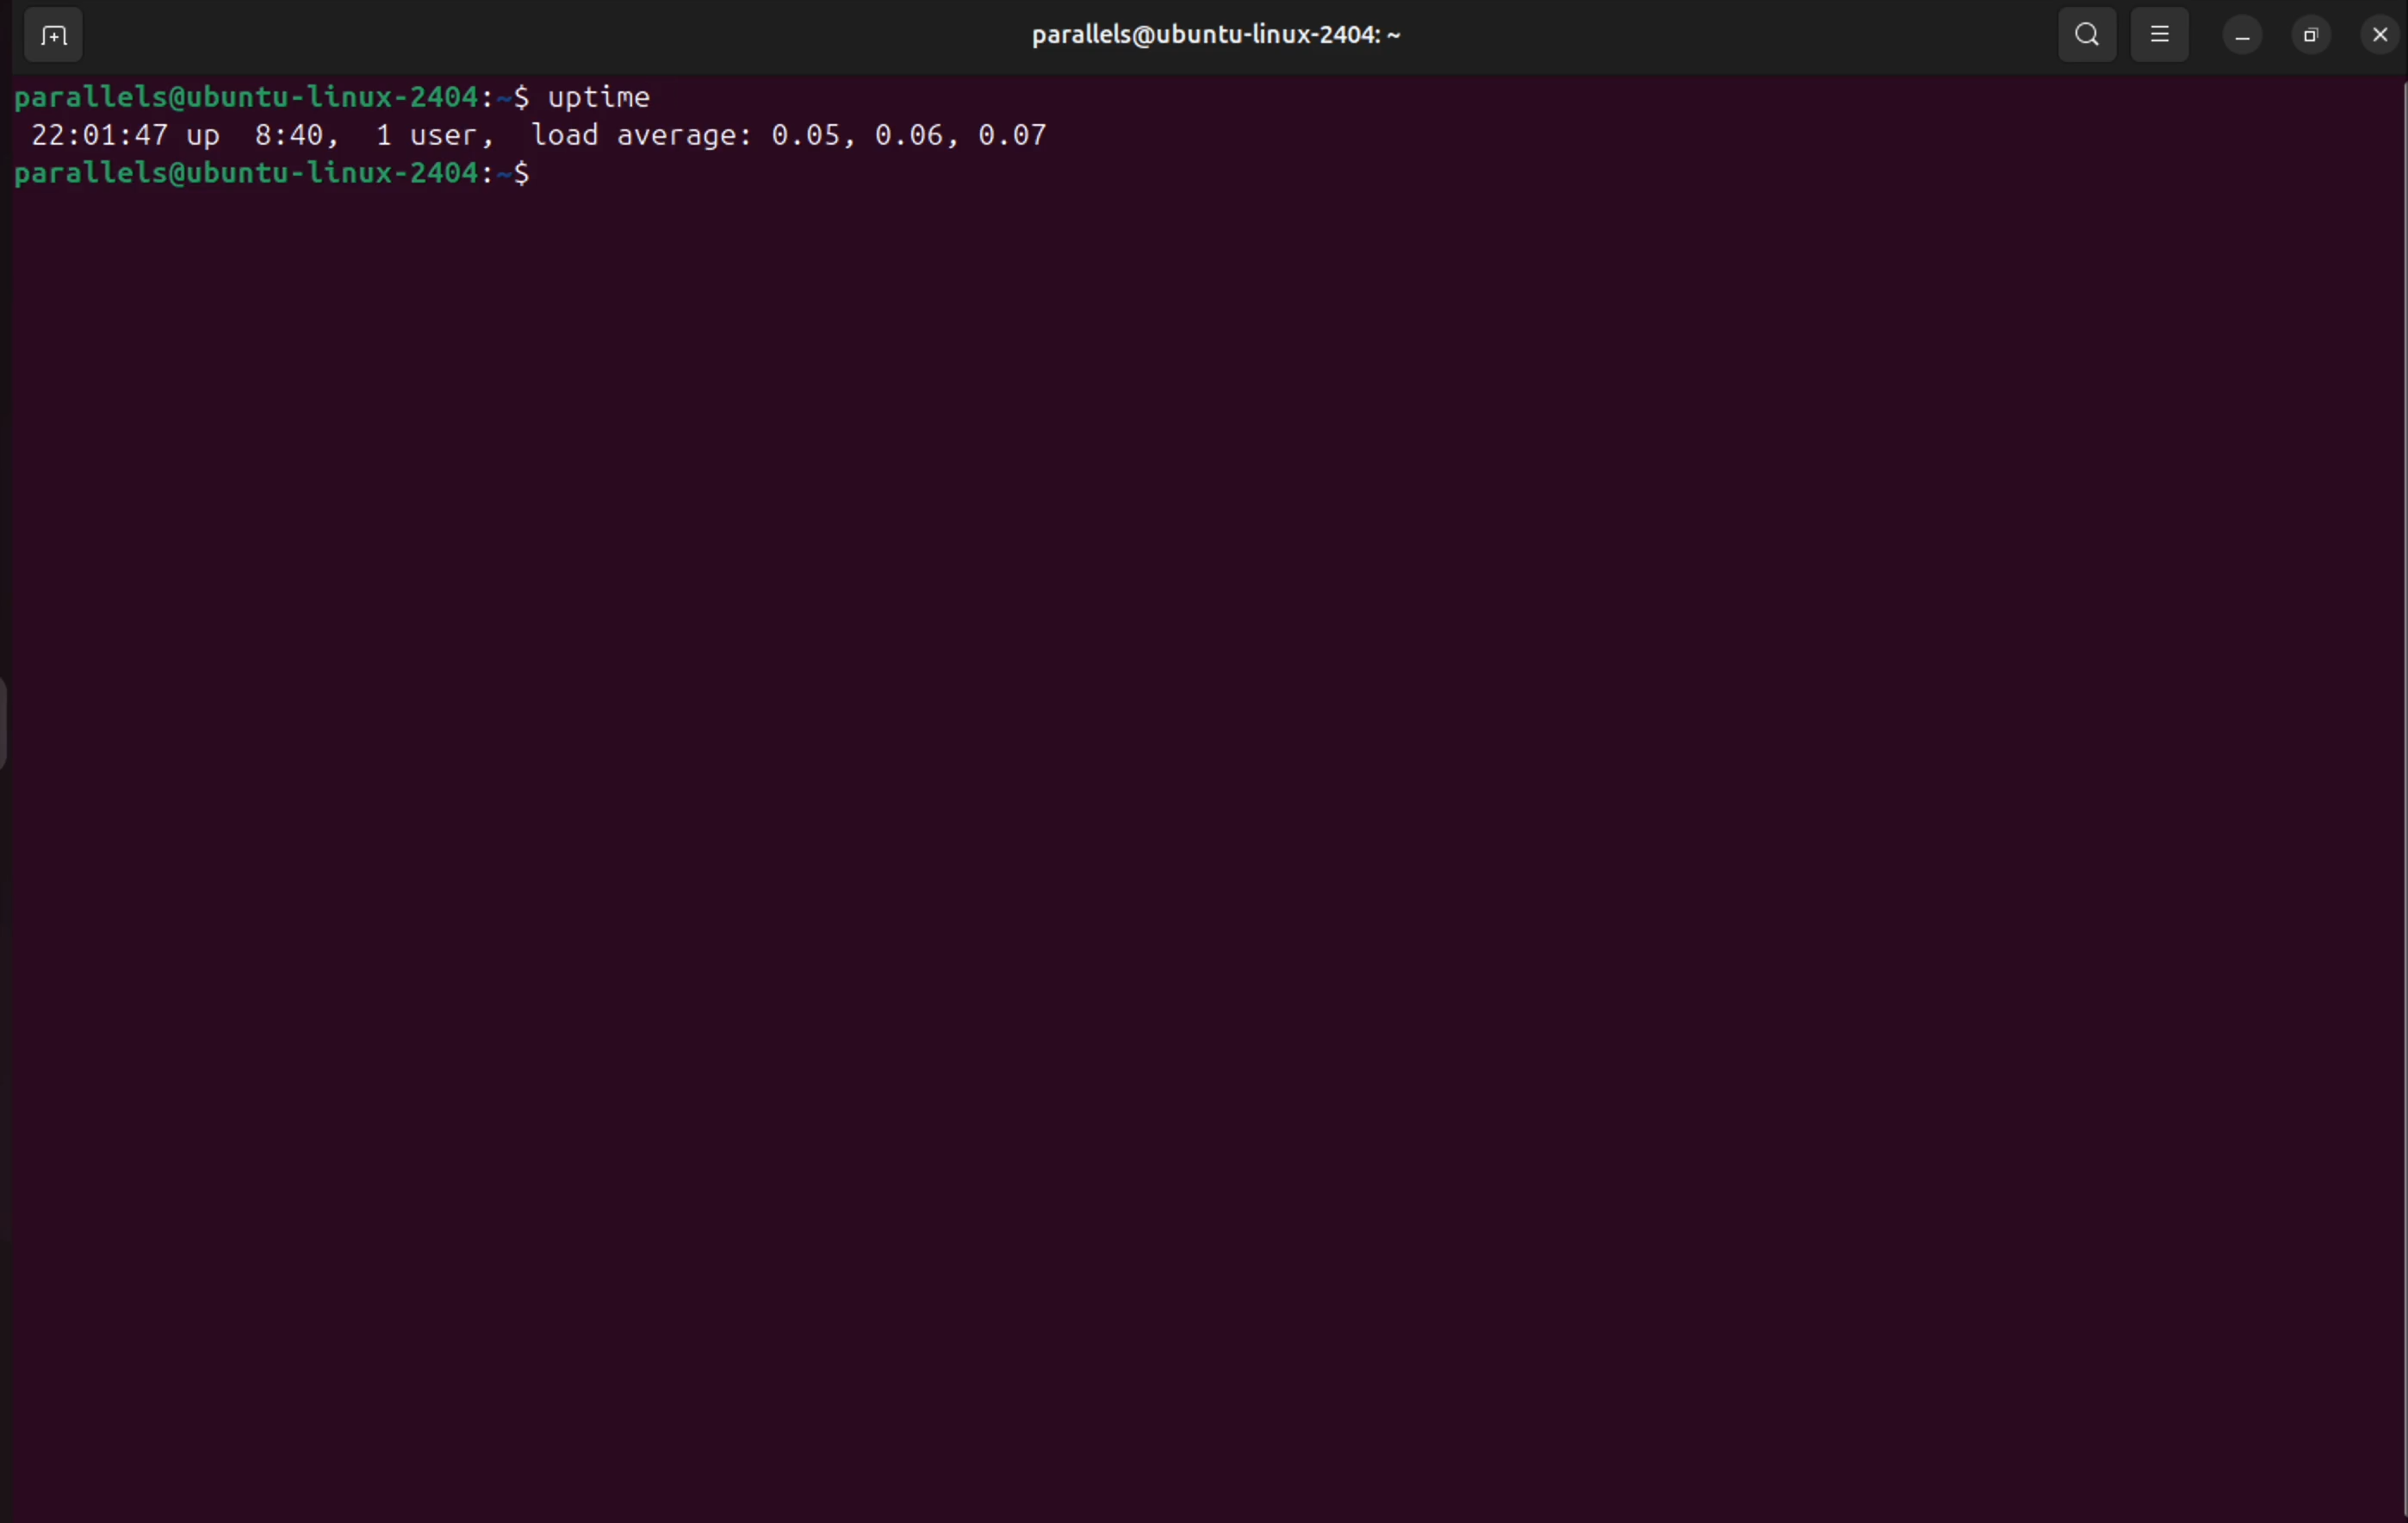  I want to click on close, so click(2381, 33).